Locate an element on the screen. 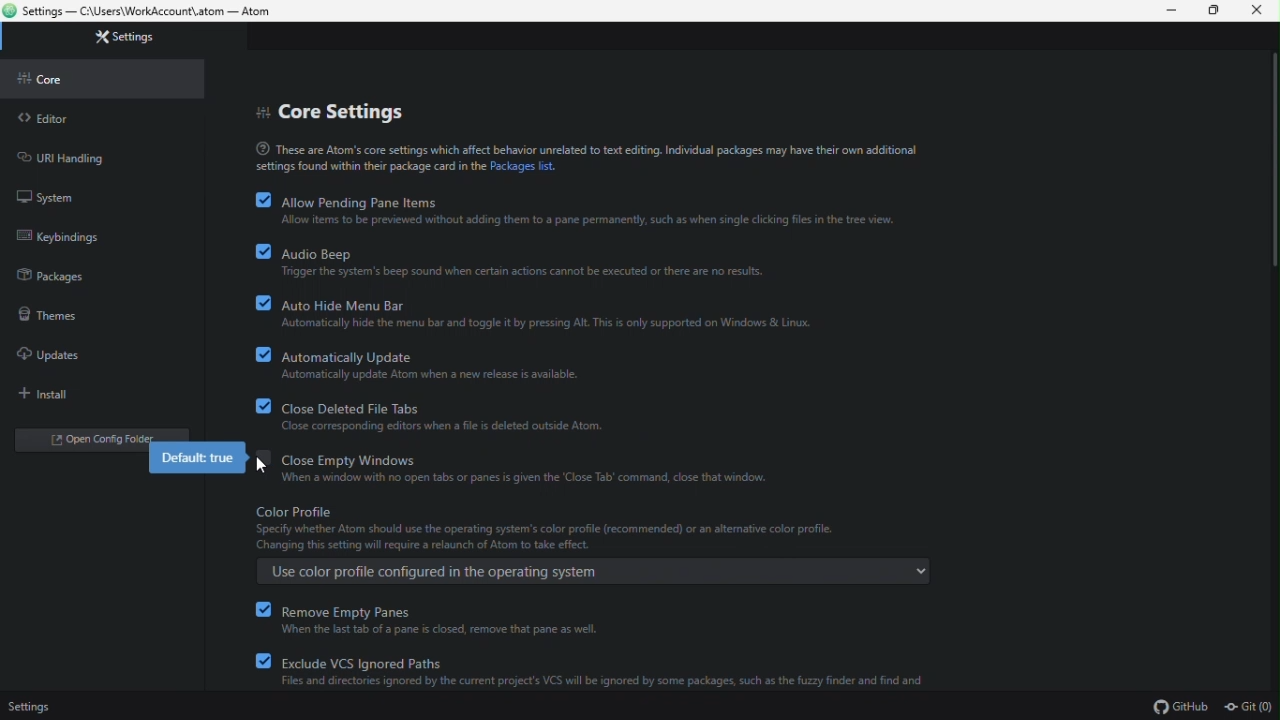  remove empty panes is located at coordinates (449, 621).